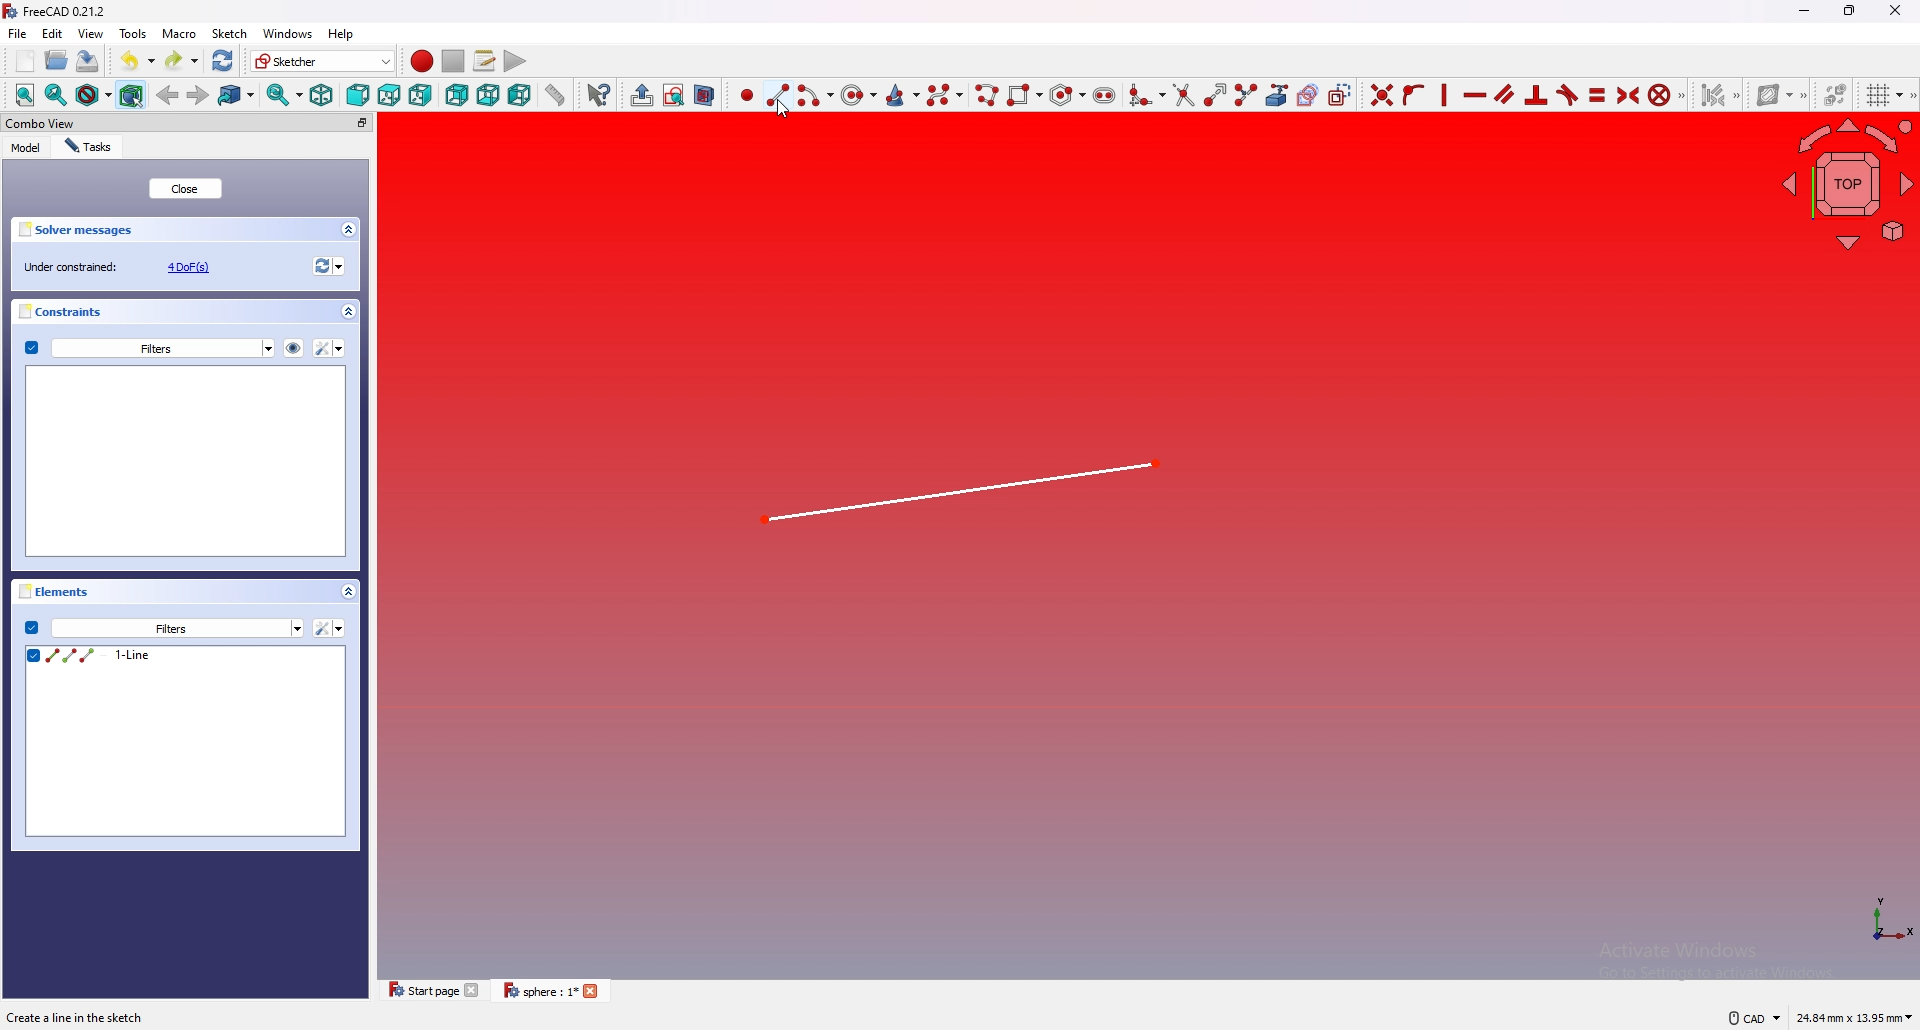 This screenshot has width=1920, height=1030. I want to click on Windows, so click(288, 34).